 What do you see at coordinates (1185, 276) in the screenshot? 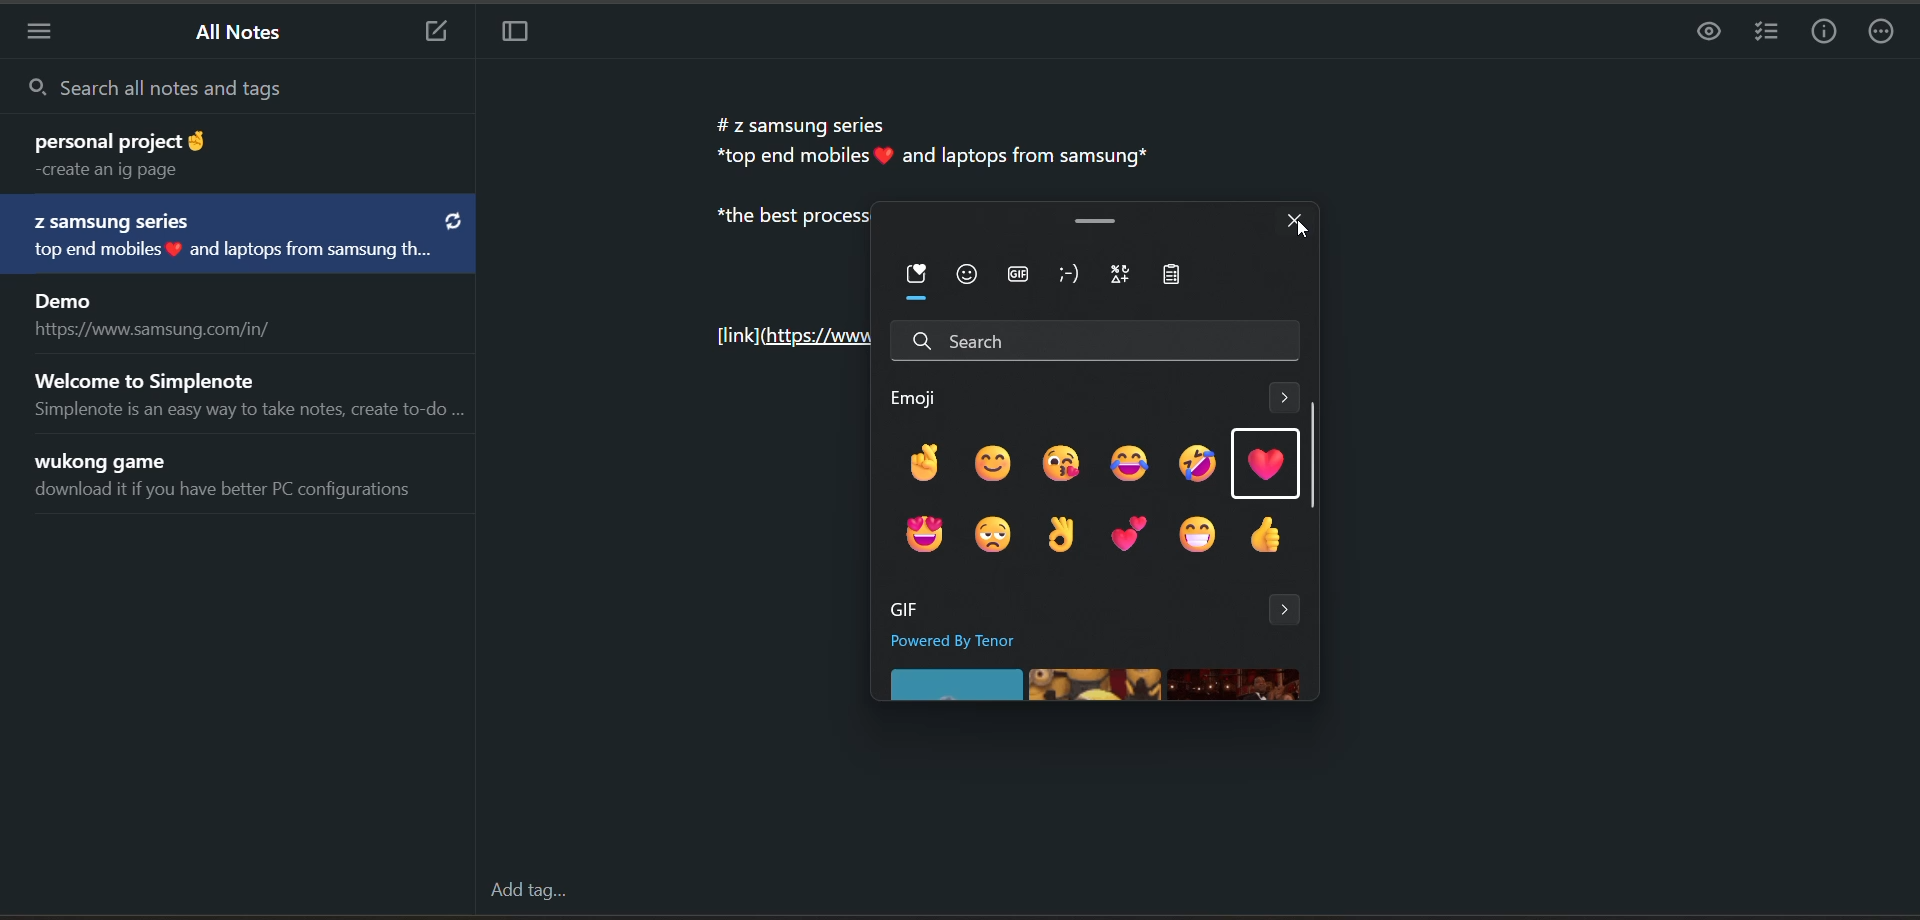
I see `clipboard history` at bounding box center [1185, 276].